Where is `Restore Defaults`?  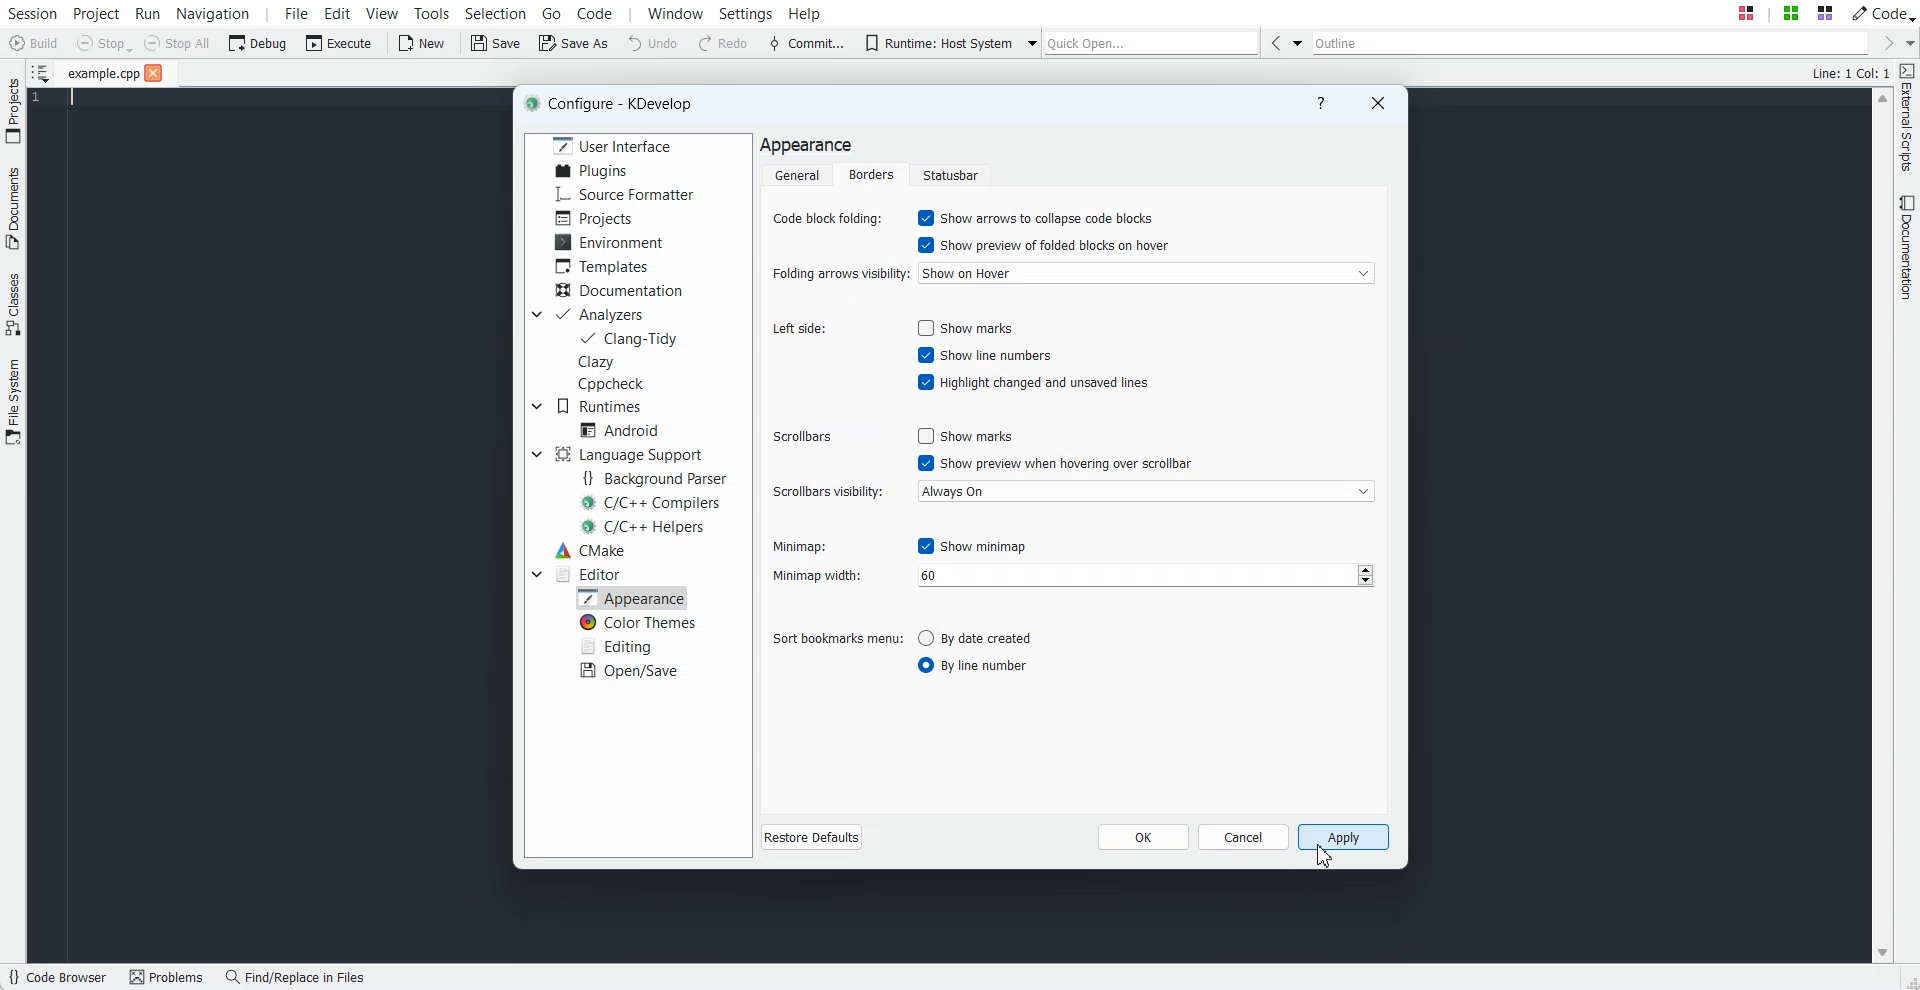
Restore Defaults is located at coordinates (813, 837).